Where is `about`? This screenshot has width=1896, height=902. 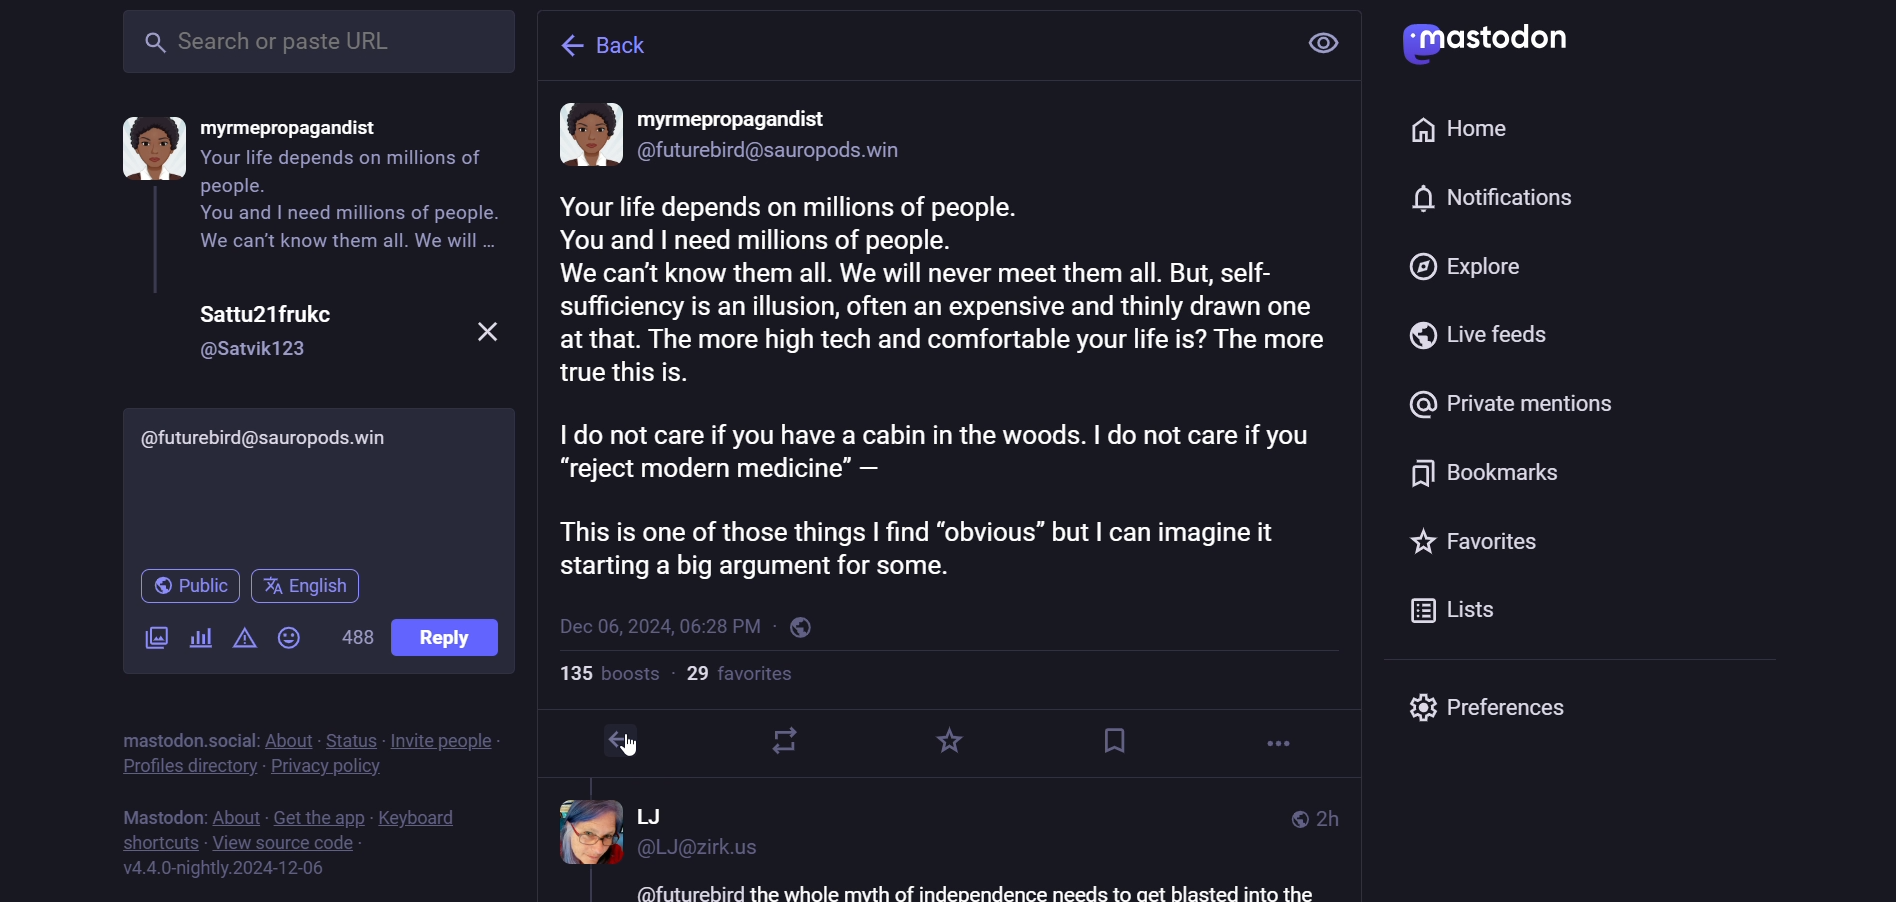
about is located at coordinates (291, 740).